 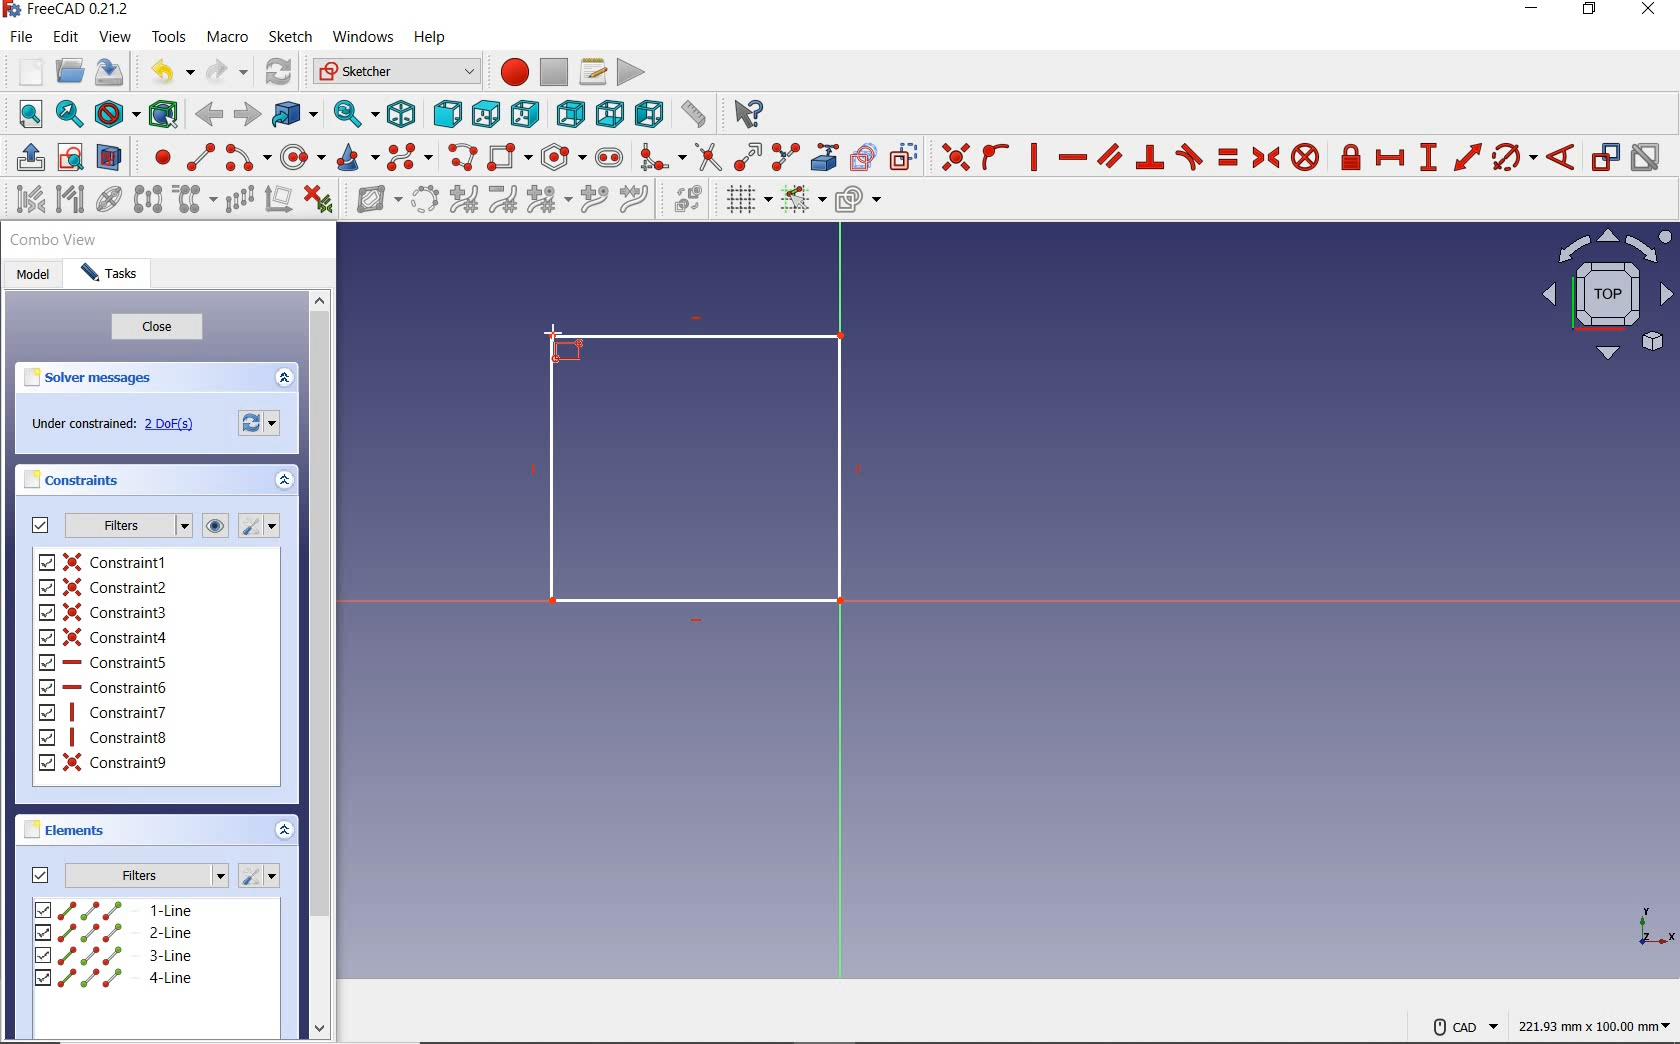 What do you see at coordinates (462, 201) in the screenshot?
I see `increase b-spline degree` at bounding box center [462, 201].